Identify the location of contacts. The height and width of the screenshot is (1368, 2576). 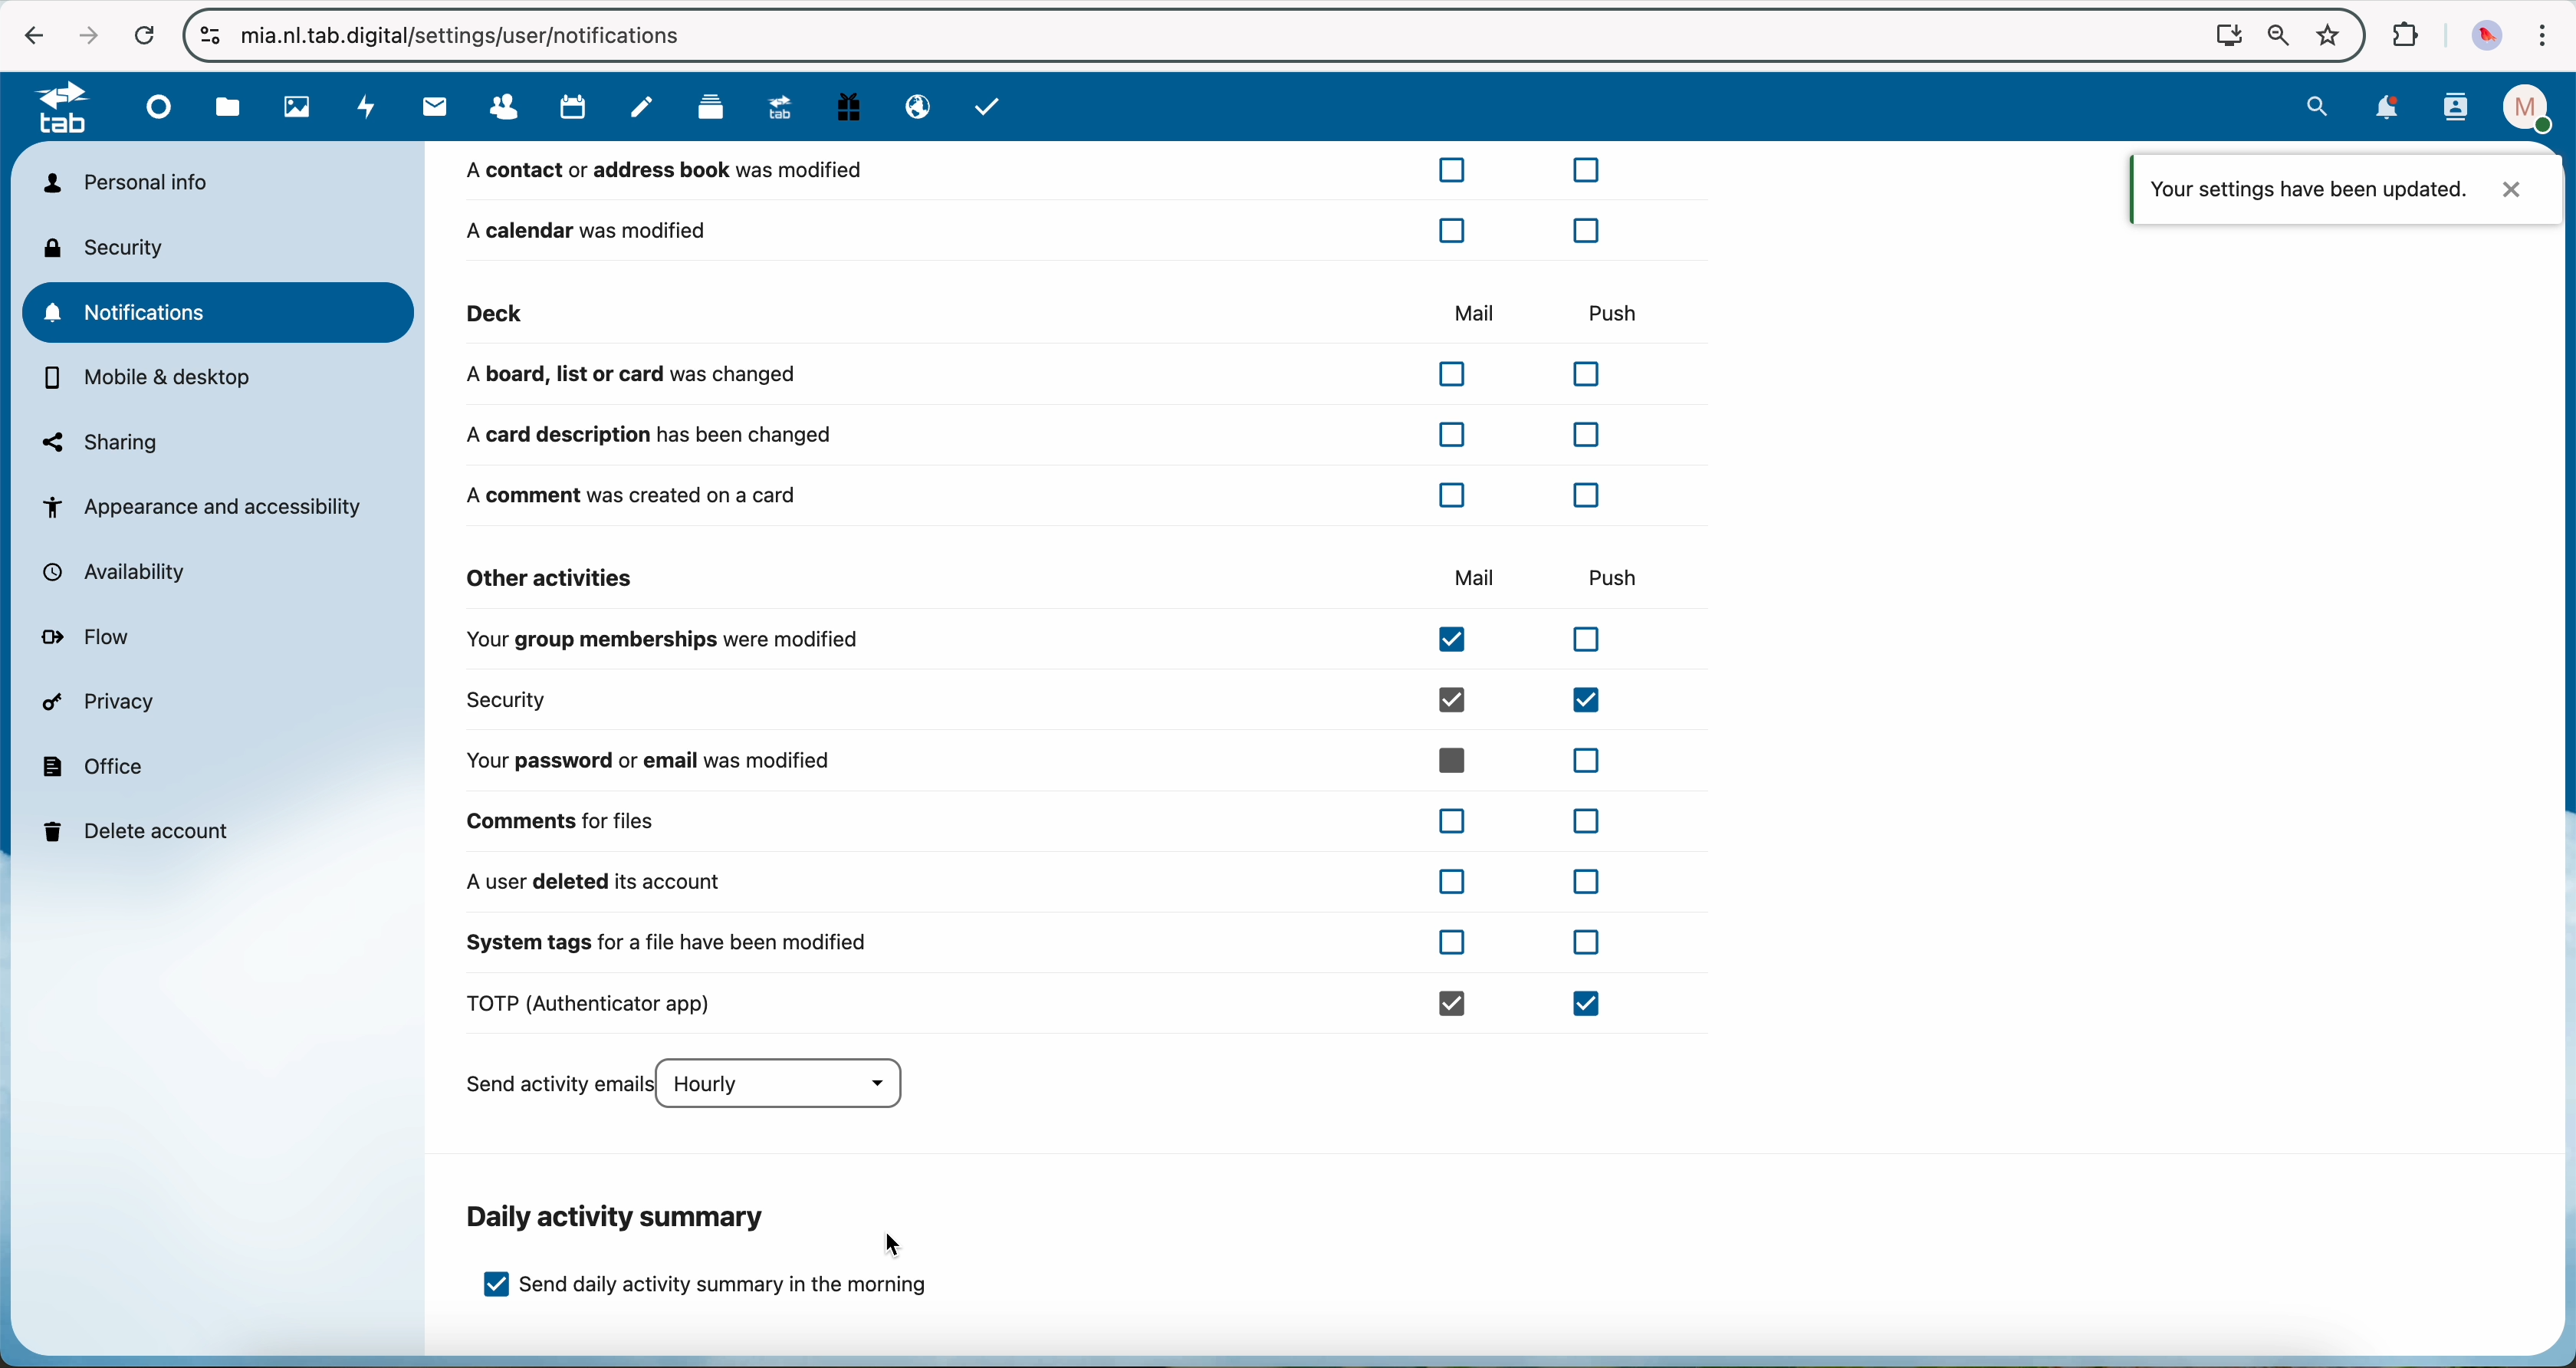
(2455, 109).